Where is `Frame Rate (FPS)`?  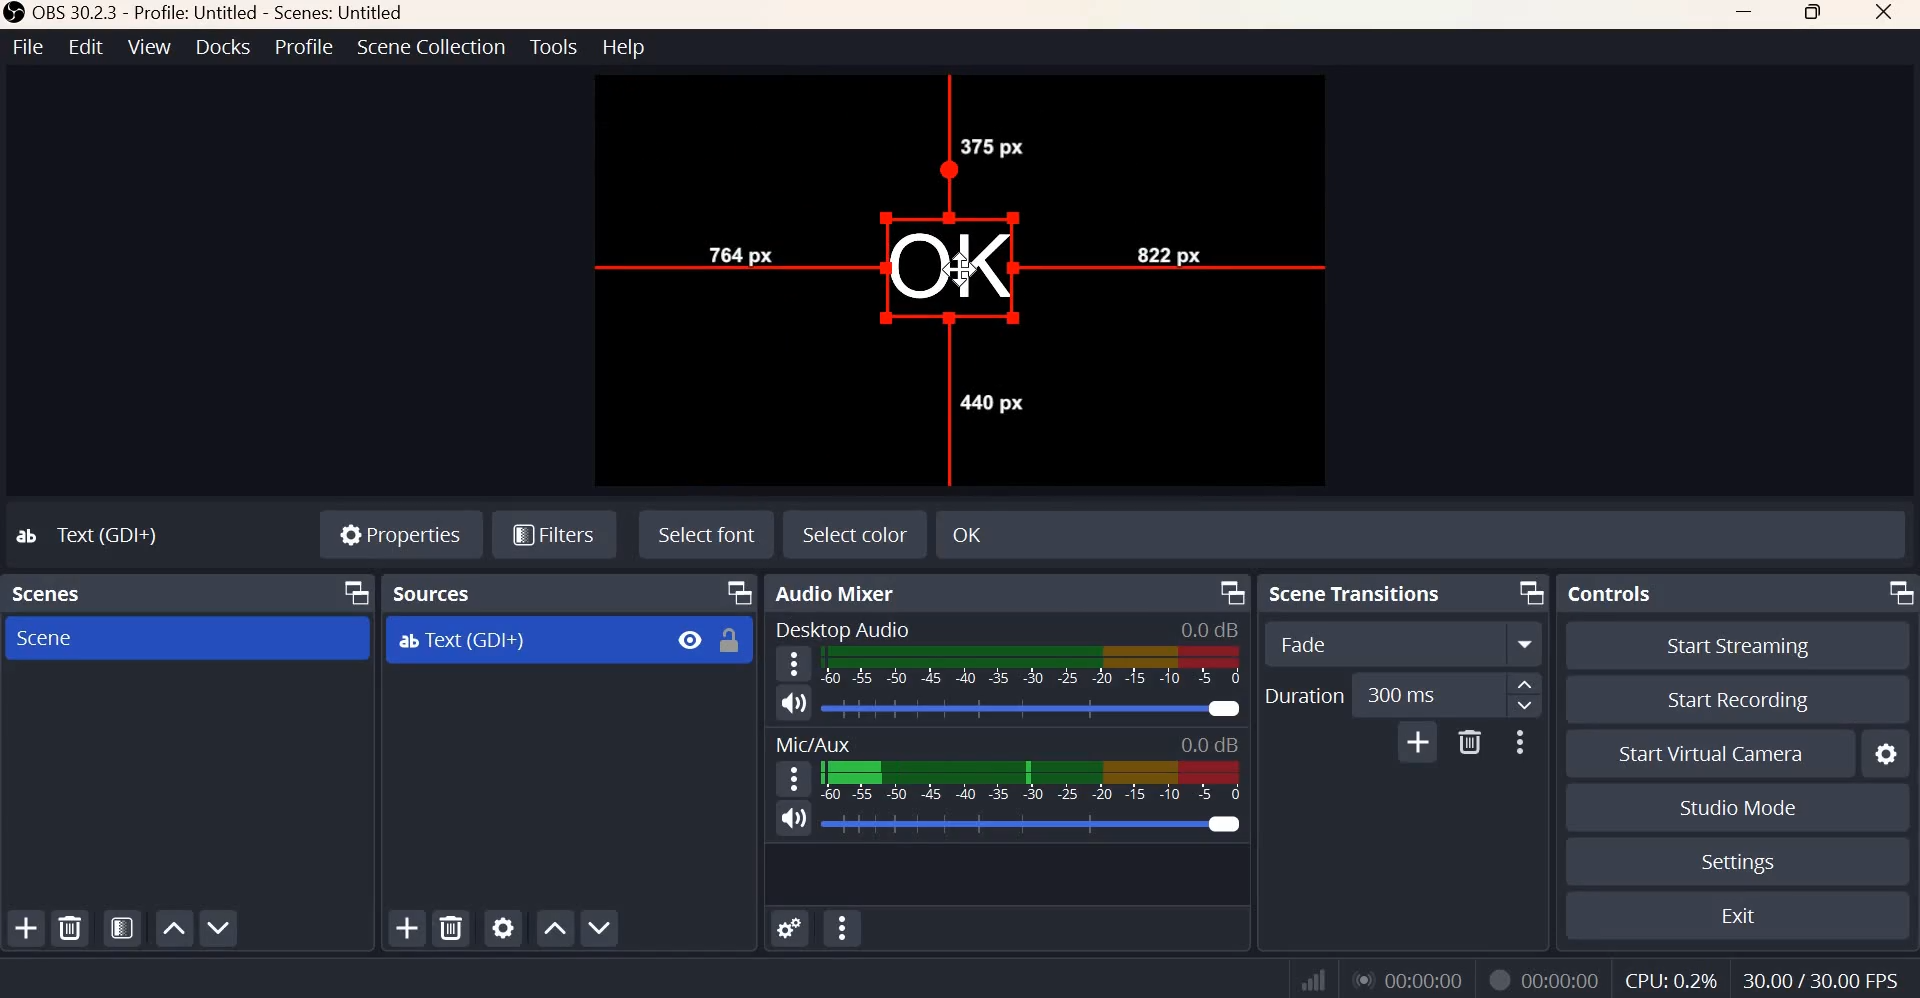
Frame Rate (FPS) is located at coordinates (1821, 980).